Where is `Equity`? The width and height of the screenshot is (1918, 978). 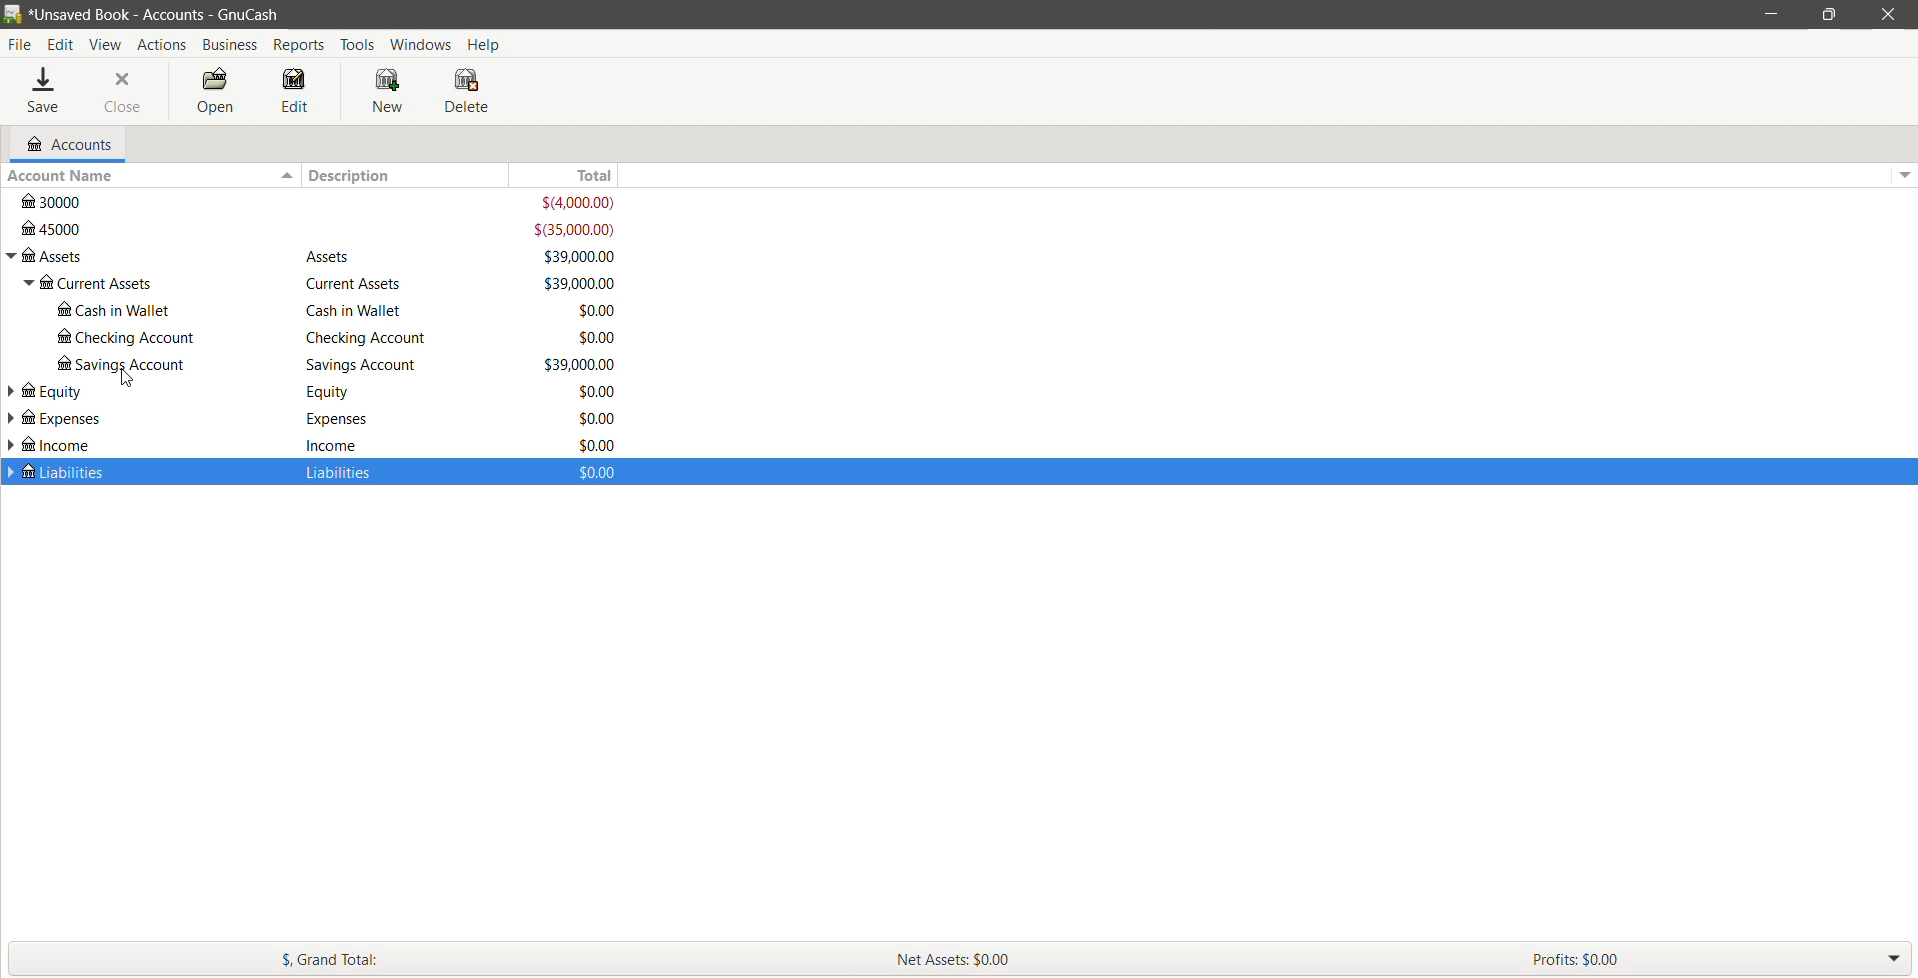 Equity is located at coordinates (343, 391).